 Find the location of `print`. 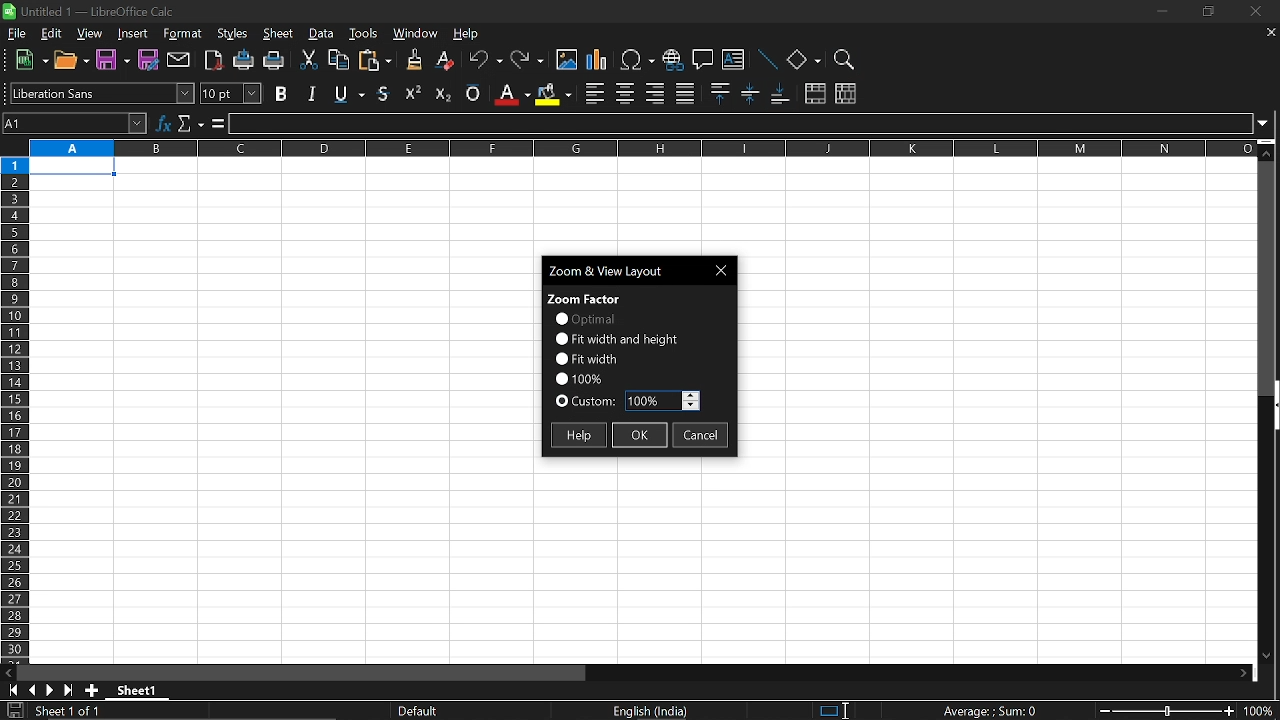

print is located at coordinates (274, 62).